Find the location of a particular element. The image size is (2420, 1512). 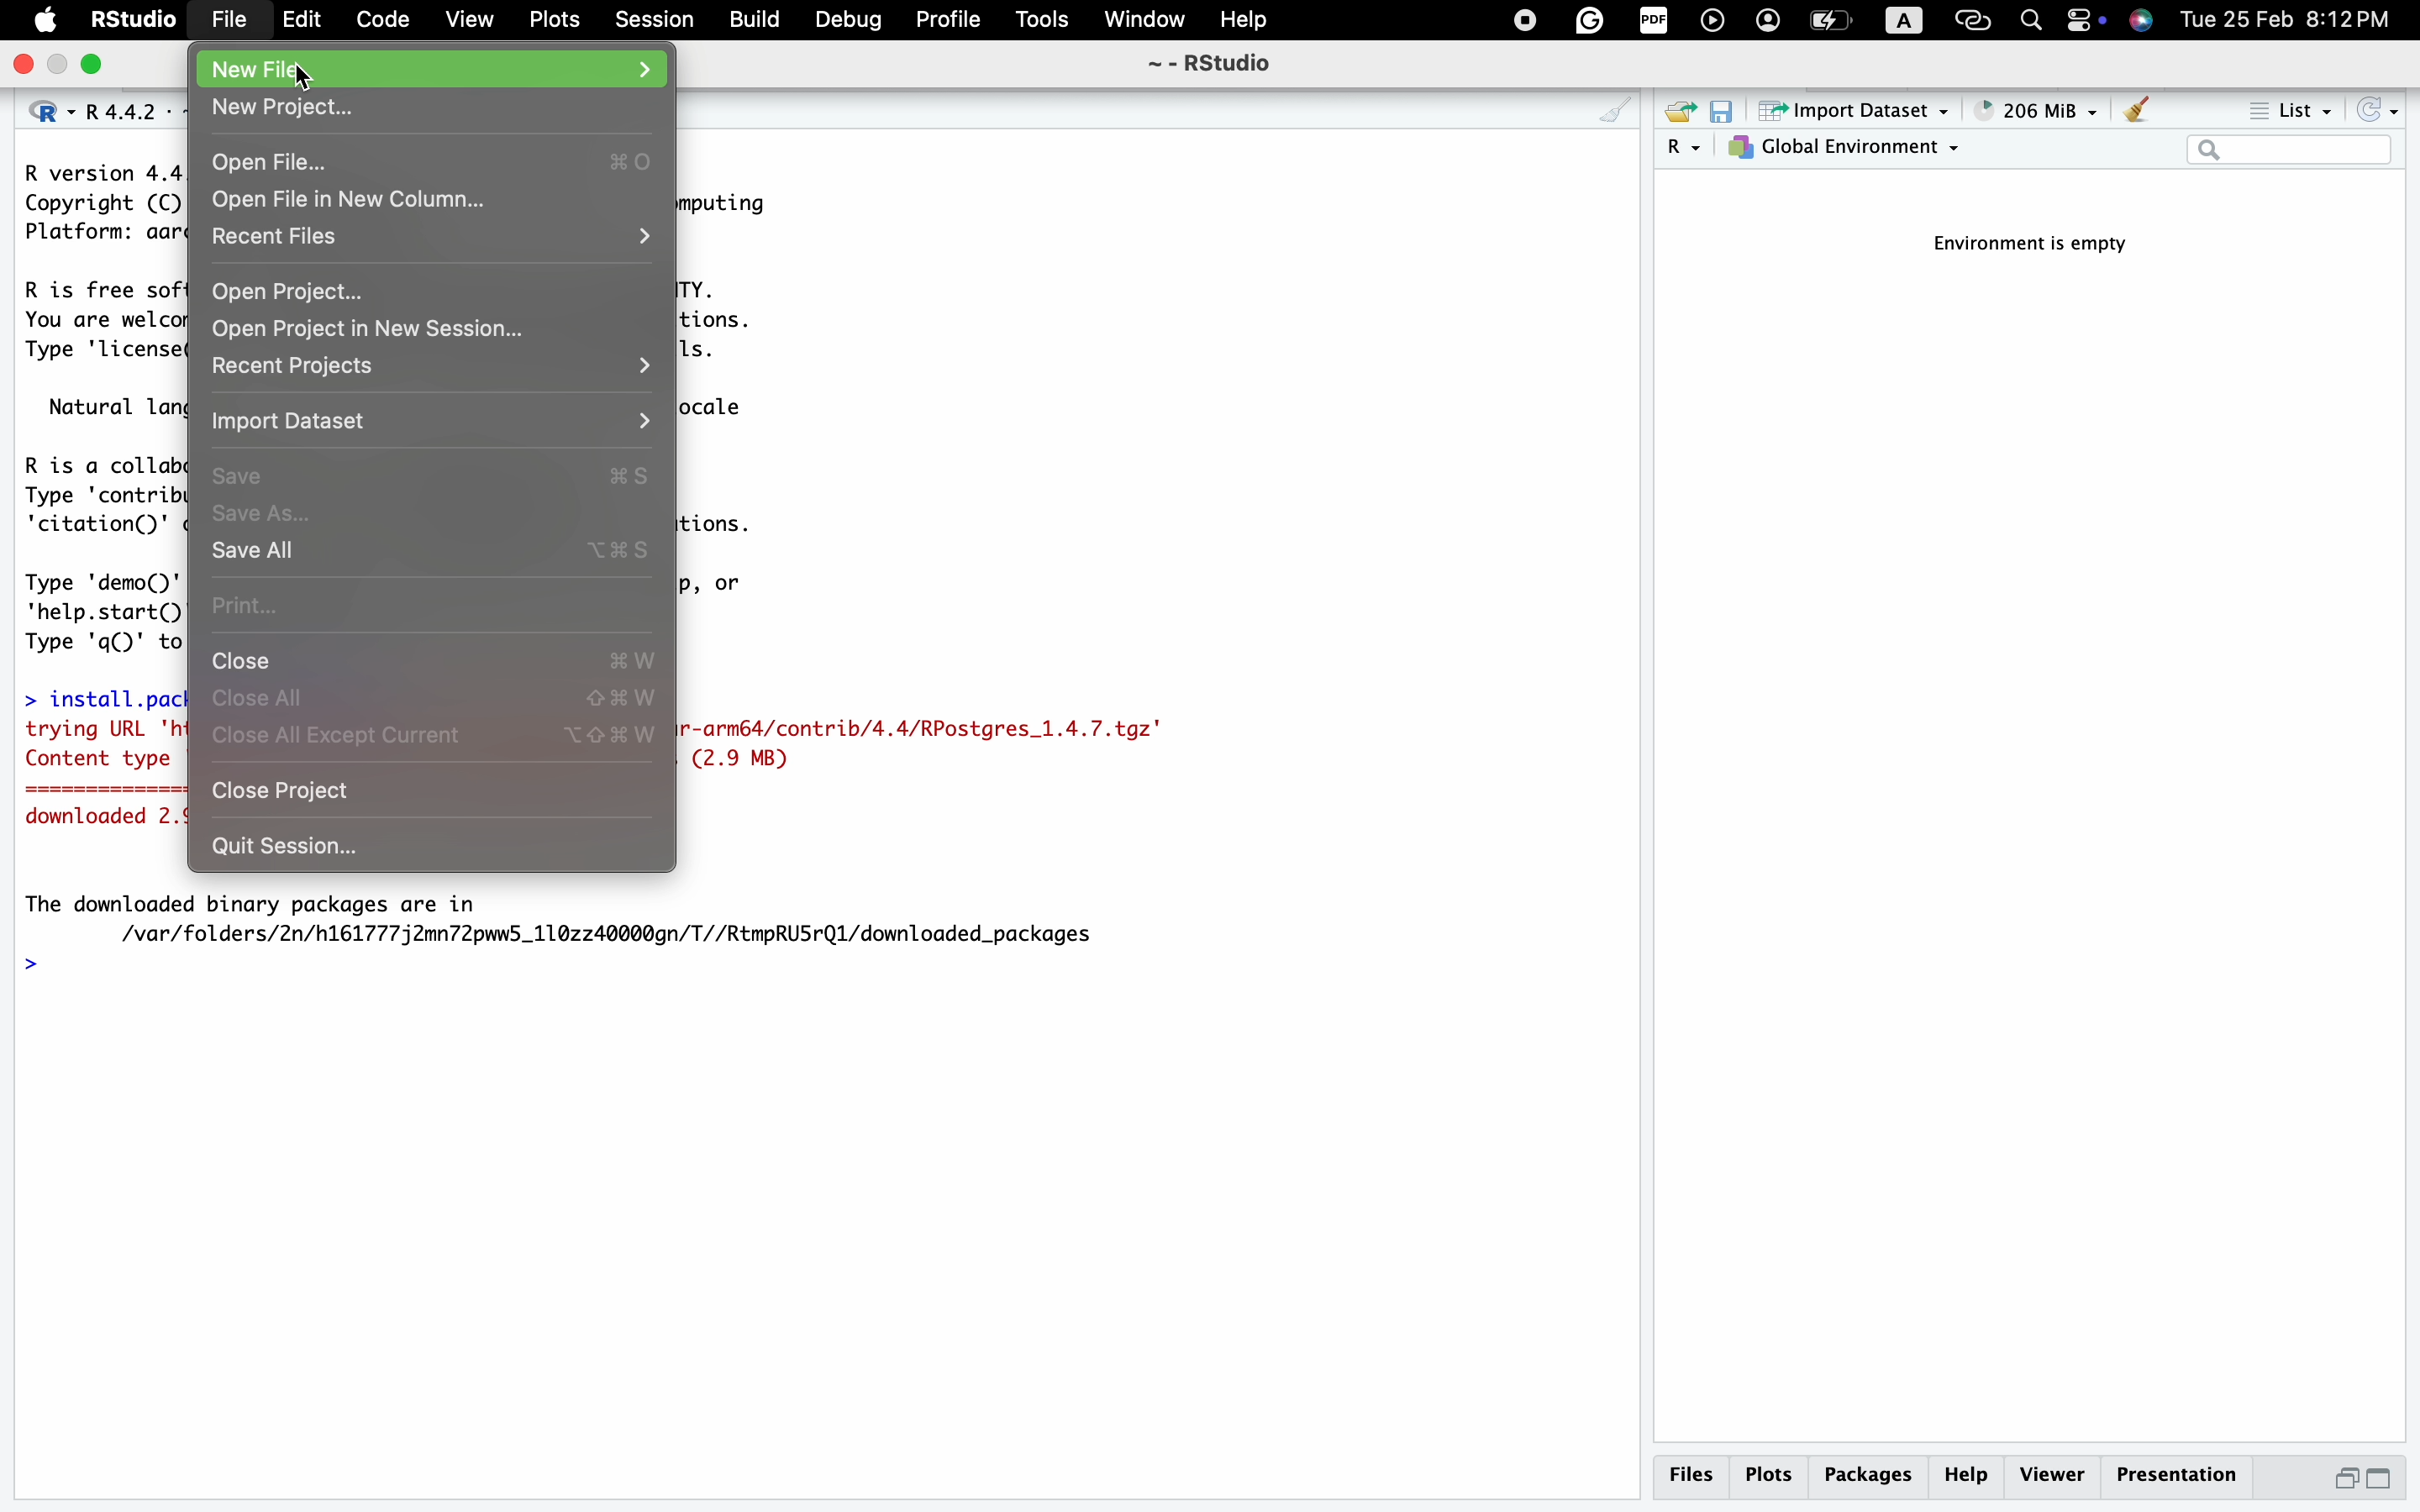

save workspace as is located at coordinates (1729, 113).